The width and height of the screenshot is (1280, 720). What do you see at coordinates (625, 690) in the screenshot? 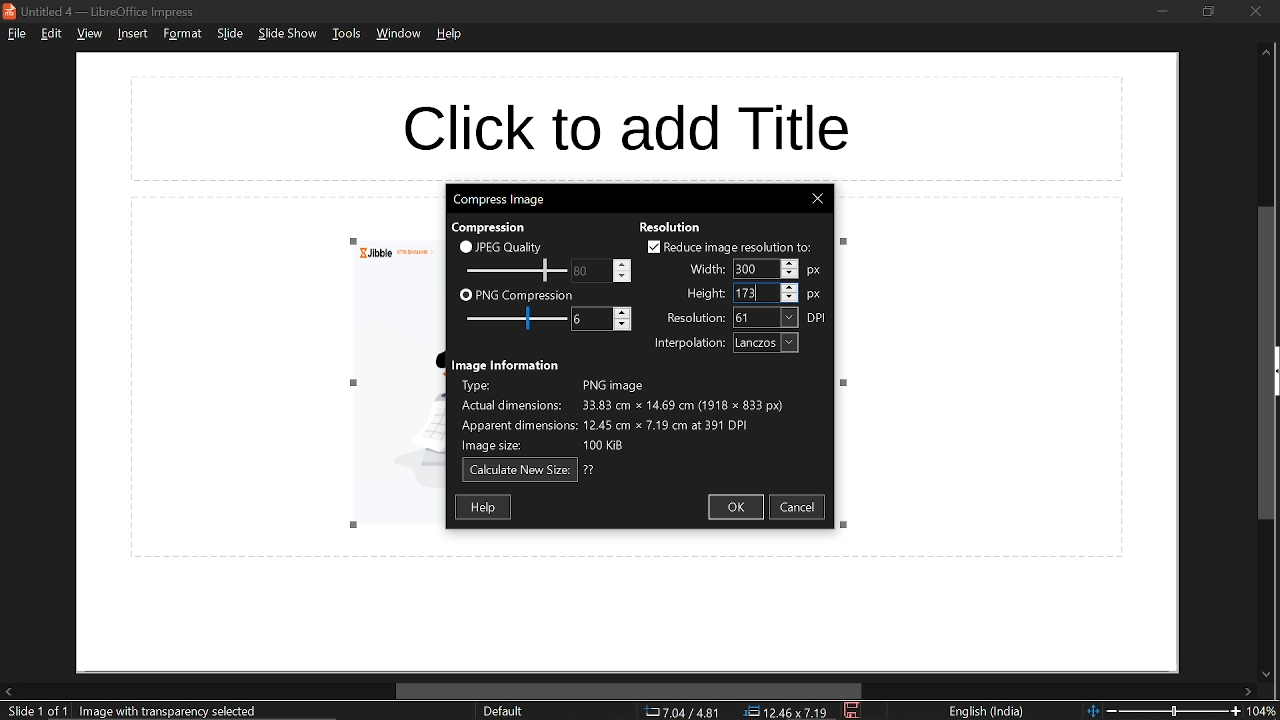
I see `horizontal scrollbar` at bounding box center [625, 690].